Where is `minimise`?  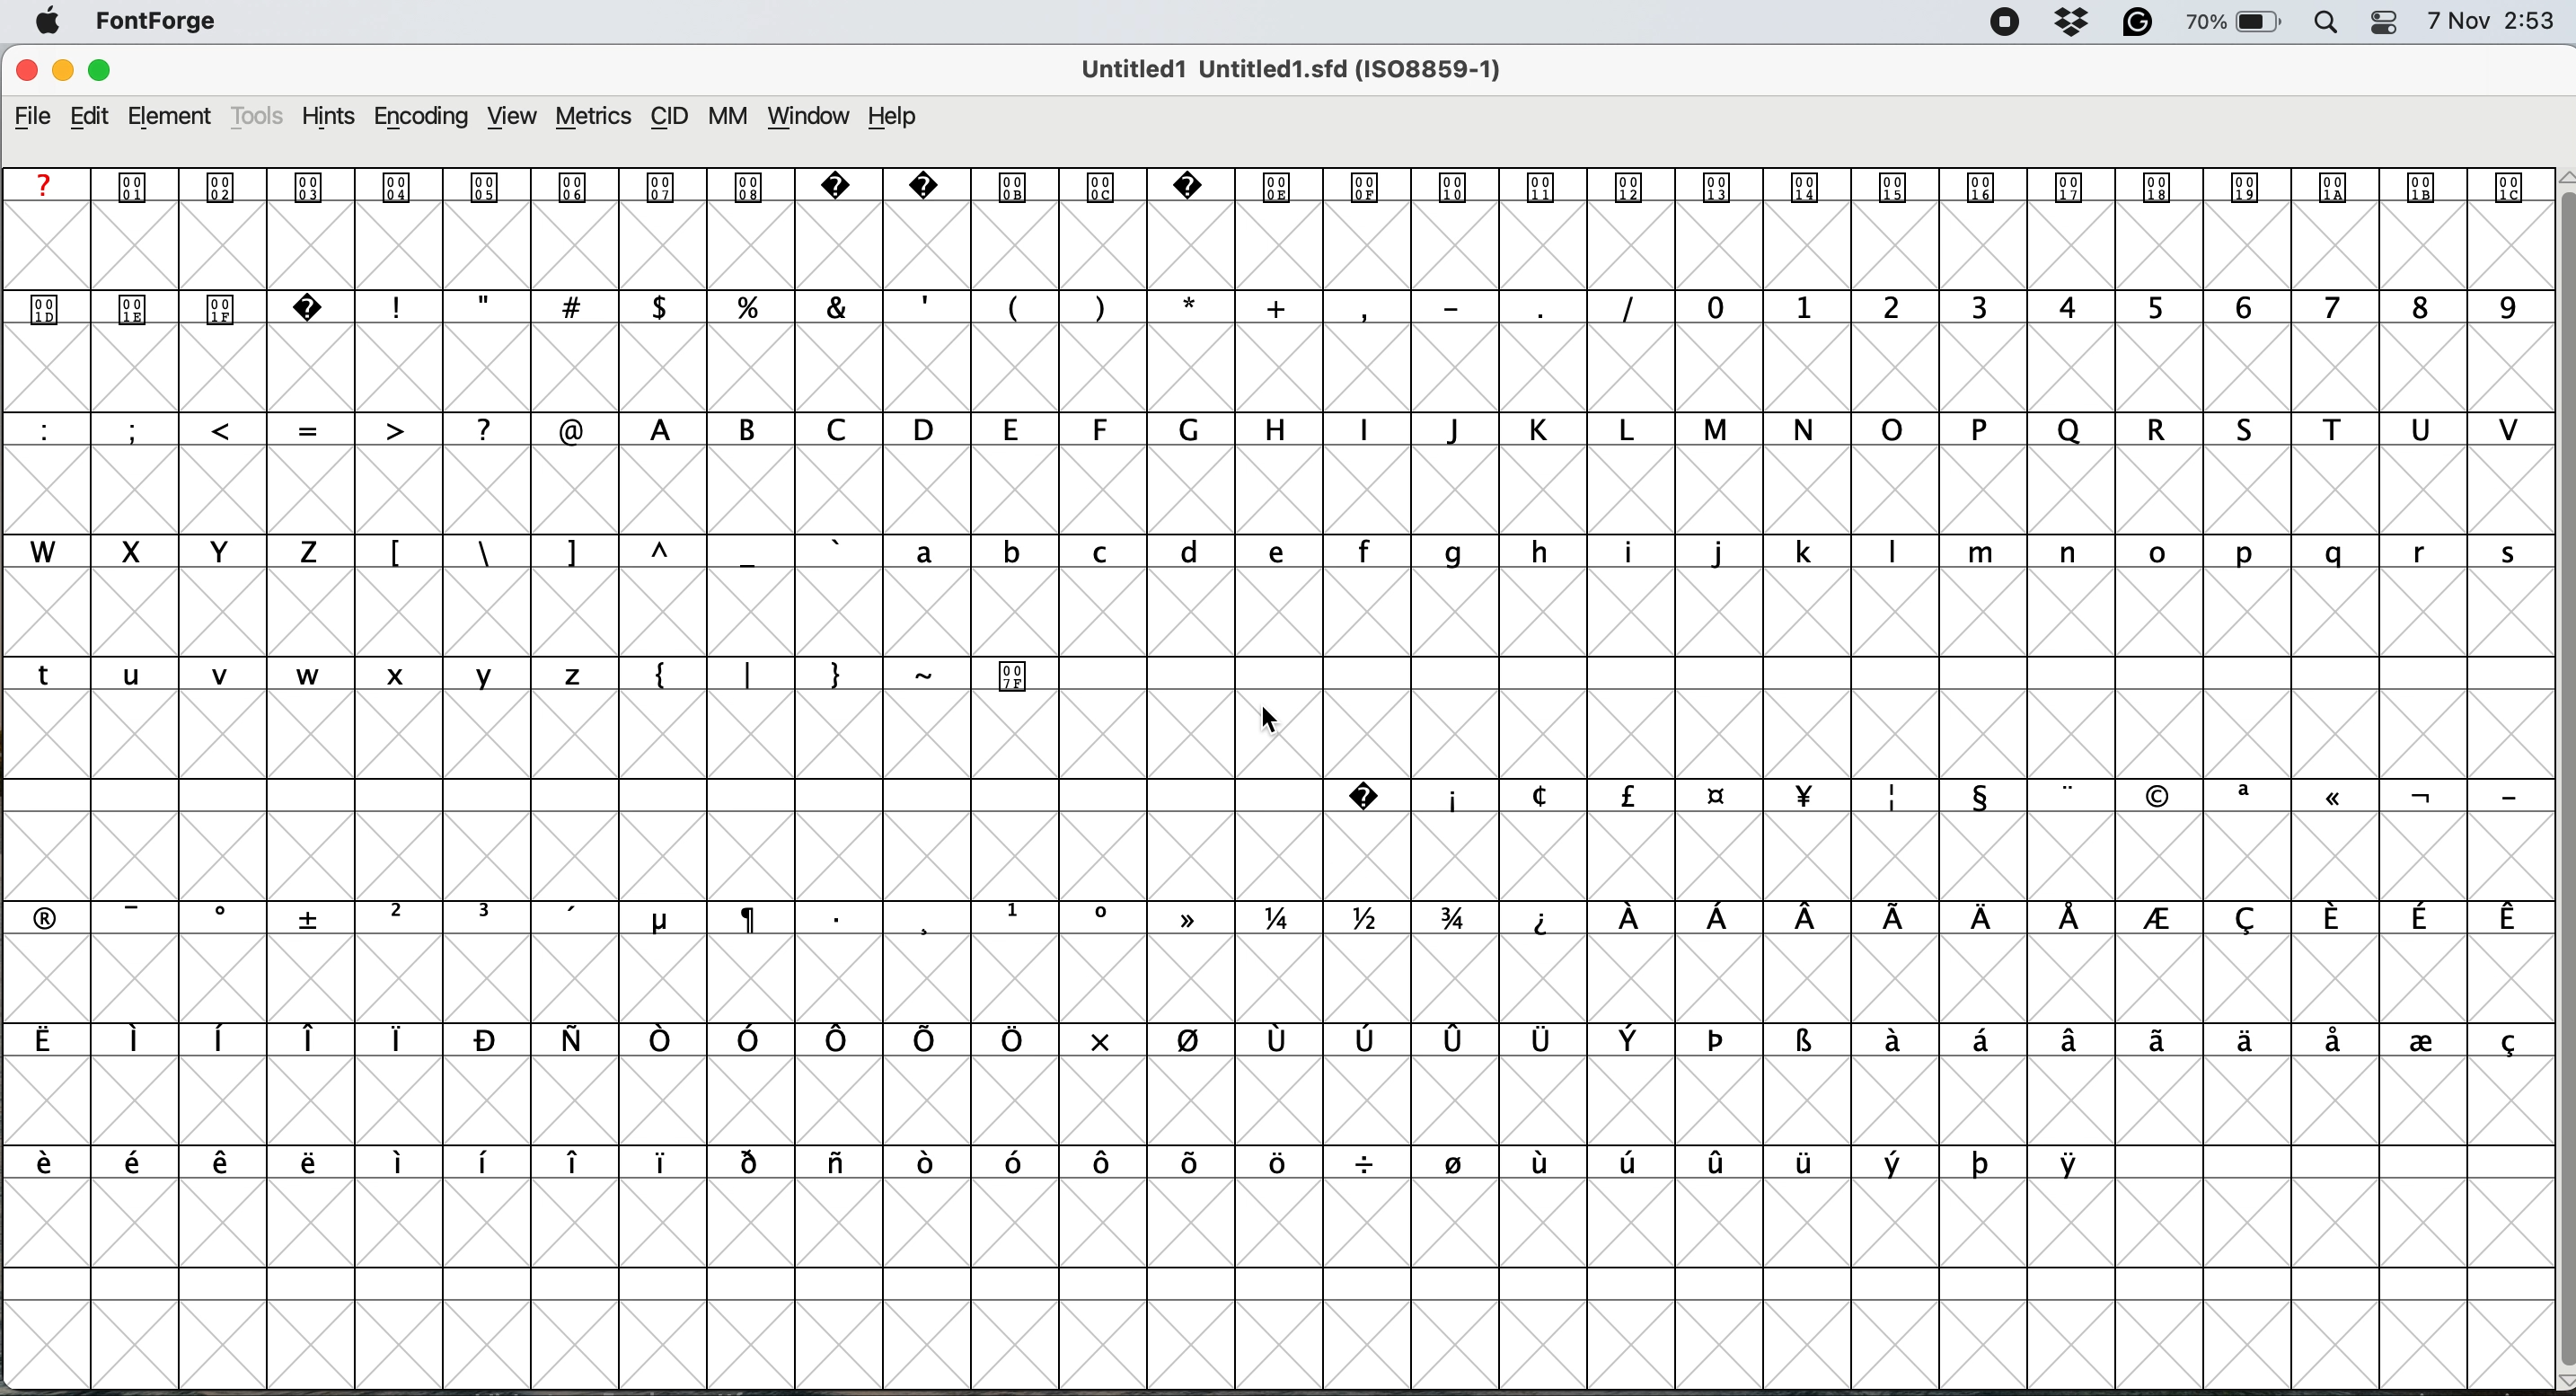
minimise is located at coordinates (57, 74).